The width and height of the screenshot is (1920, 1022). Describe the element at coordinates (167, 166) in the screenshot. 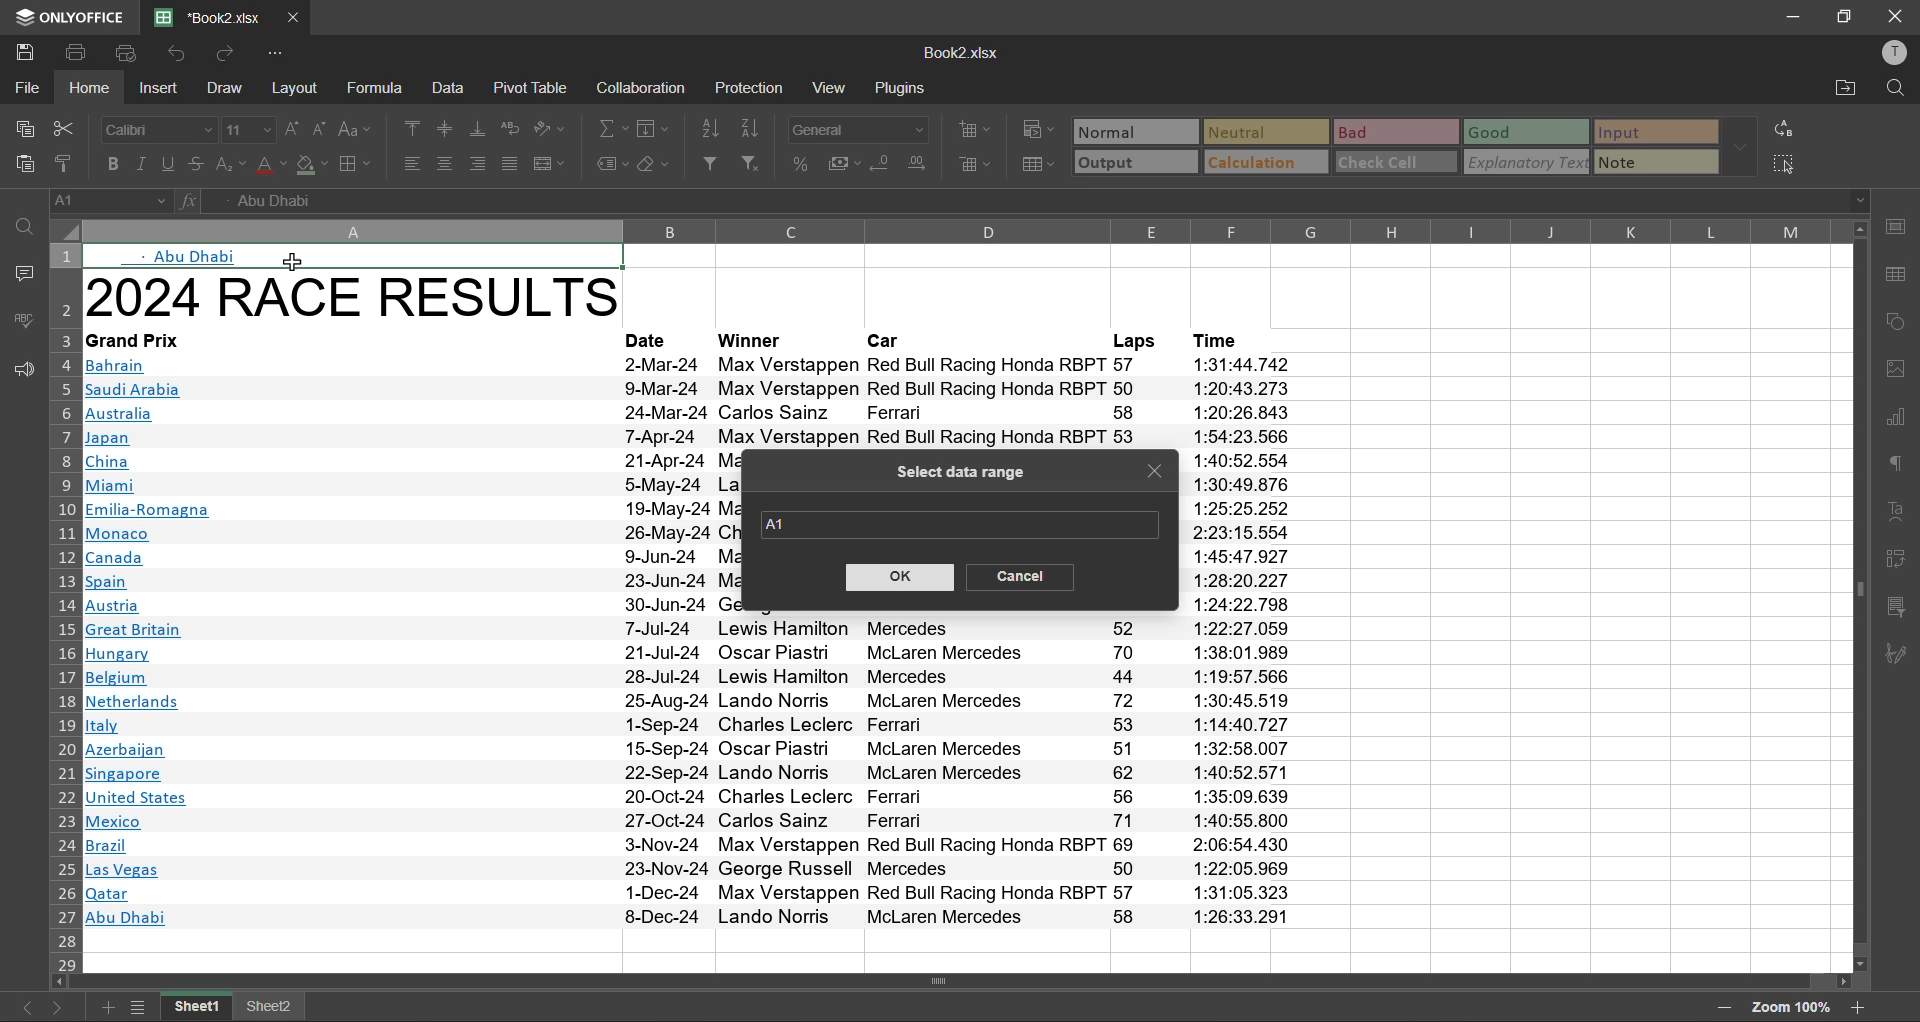

I see `underline` at that location.